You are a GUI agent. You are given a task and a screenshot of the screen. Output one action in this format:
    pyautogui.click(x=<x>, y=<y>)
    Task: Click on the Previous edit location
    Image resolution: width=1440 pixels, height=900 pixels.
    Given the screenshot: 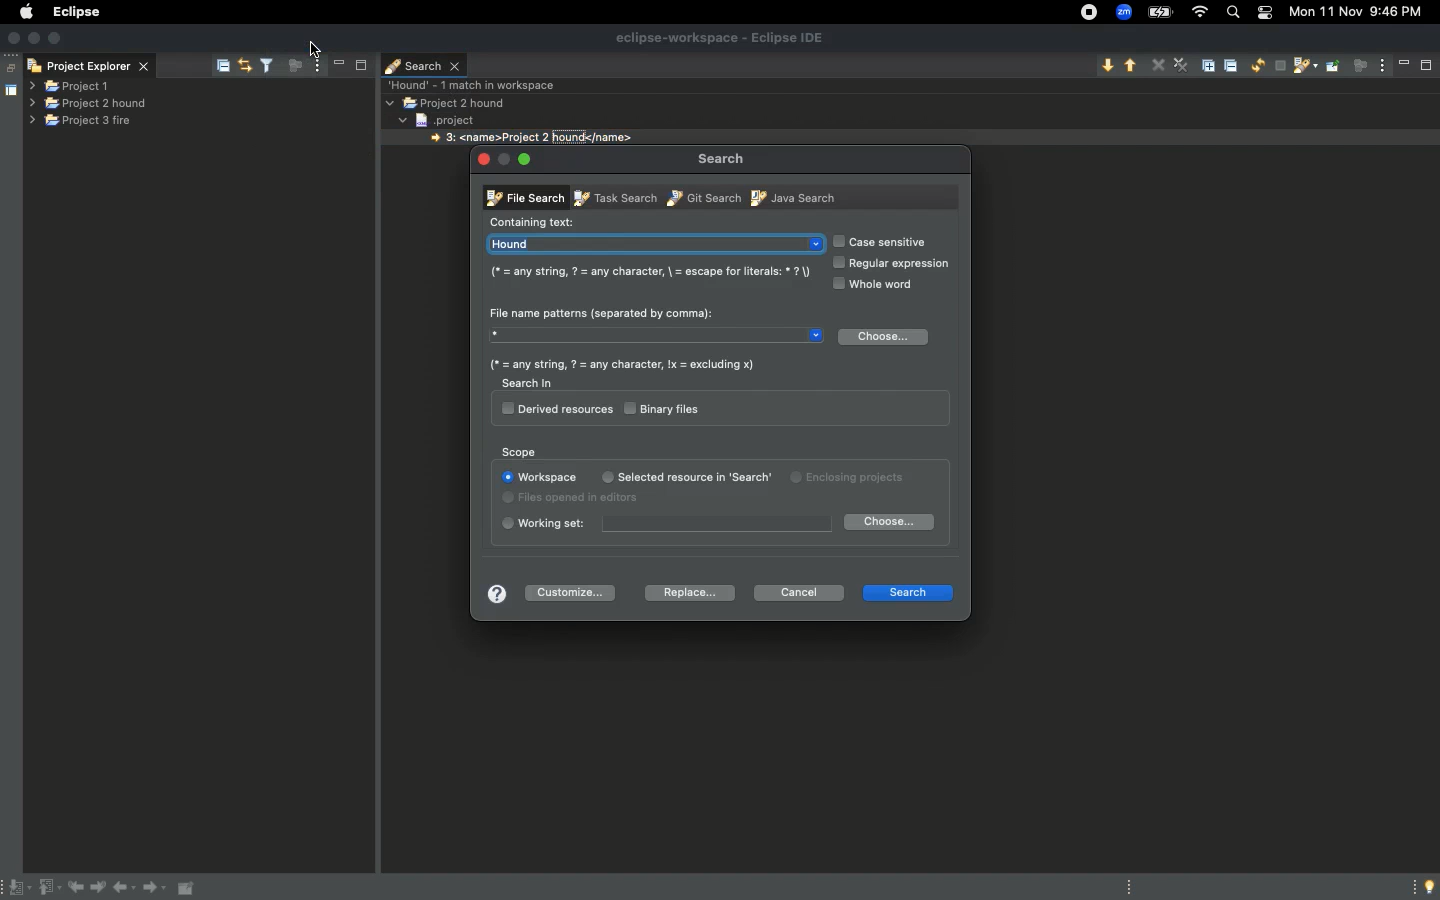 What is the action you would take?
    pyautogui.click(x=79, y=888)
    